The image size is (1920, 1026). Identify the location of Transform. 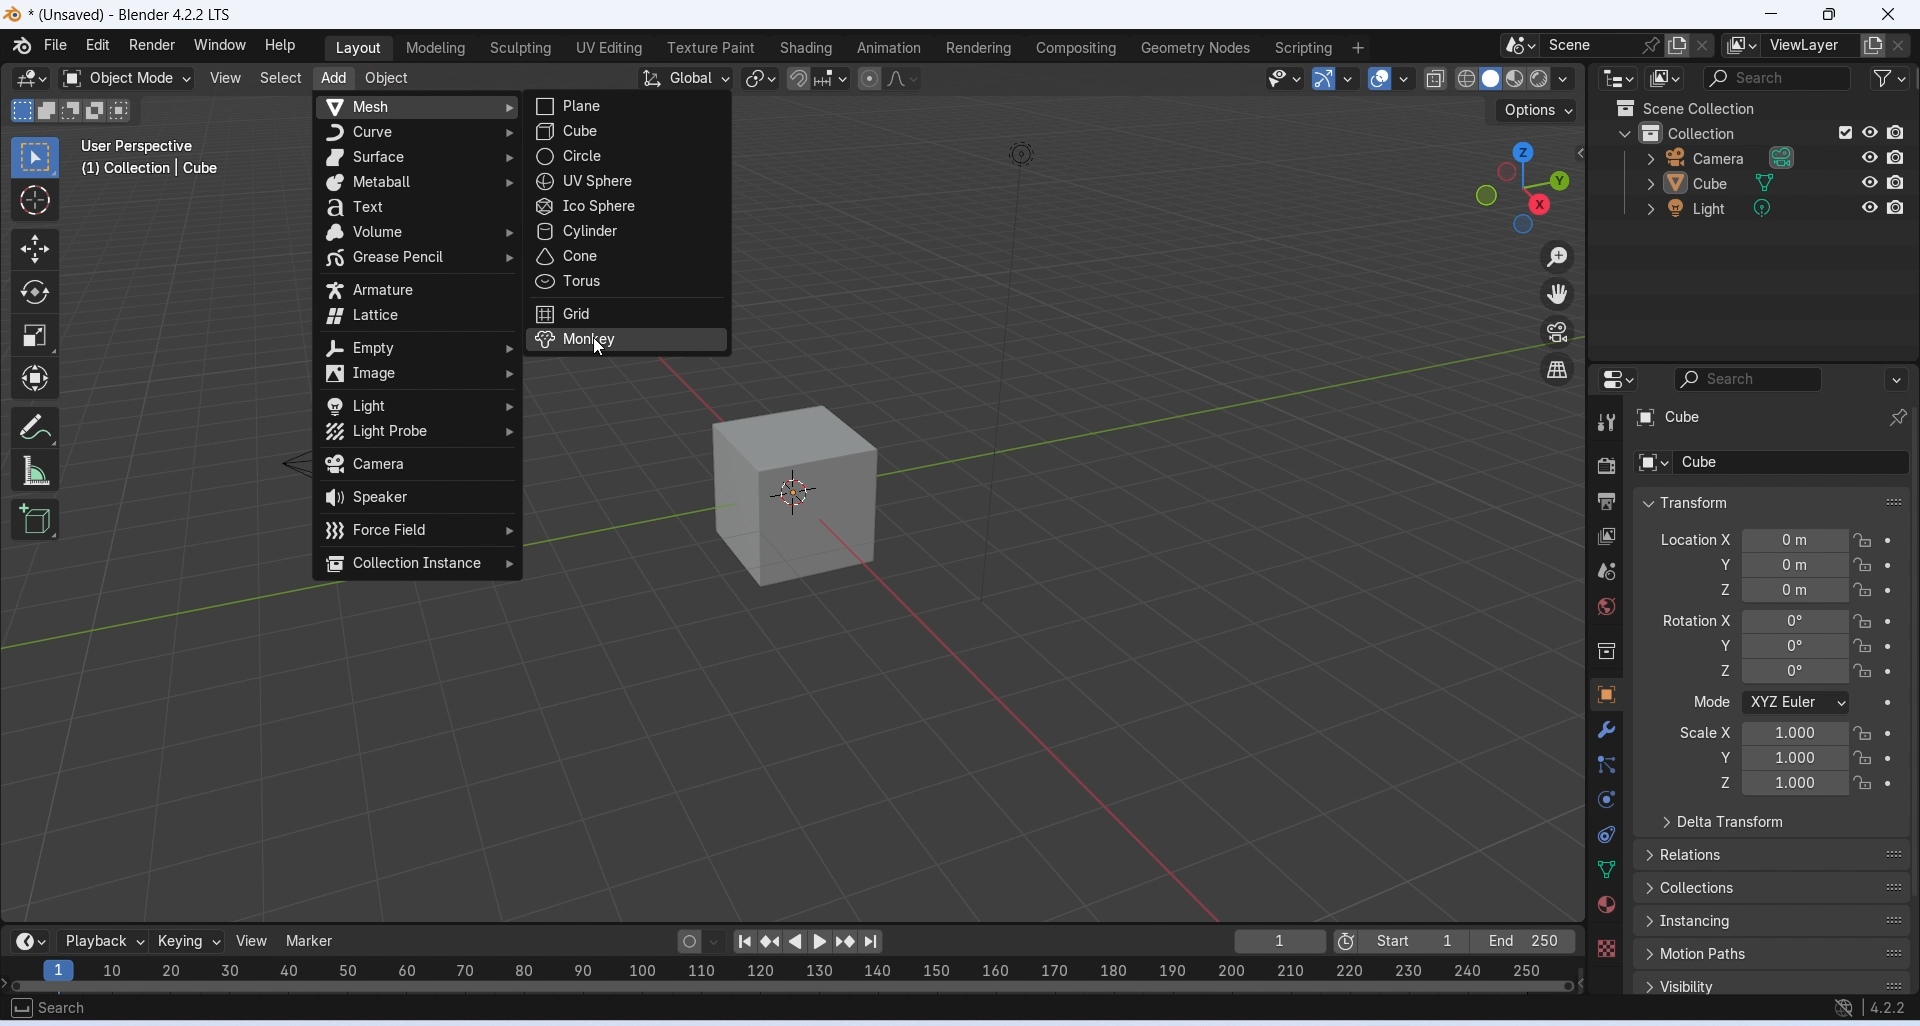
(34, 377).